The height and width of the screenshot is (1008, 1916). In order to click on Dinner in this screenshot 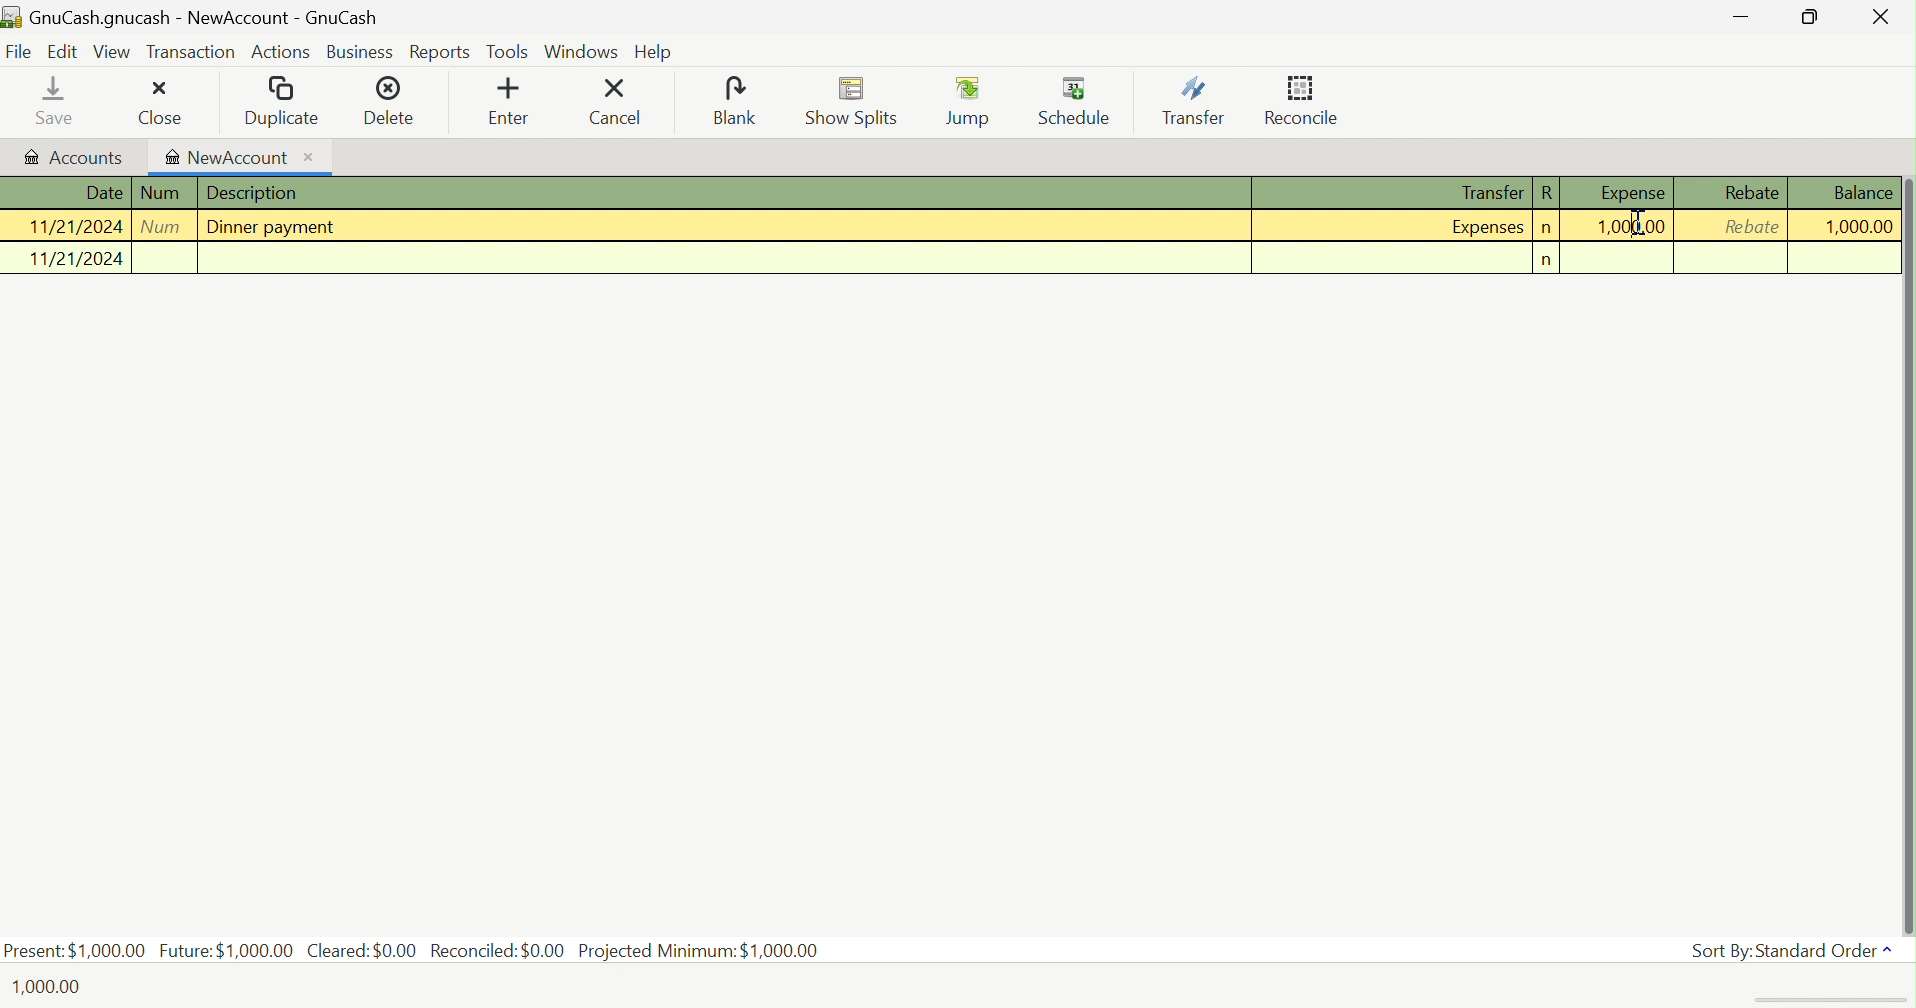, I will do `click(278, 227)`.